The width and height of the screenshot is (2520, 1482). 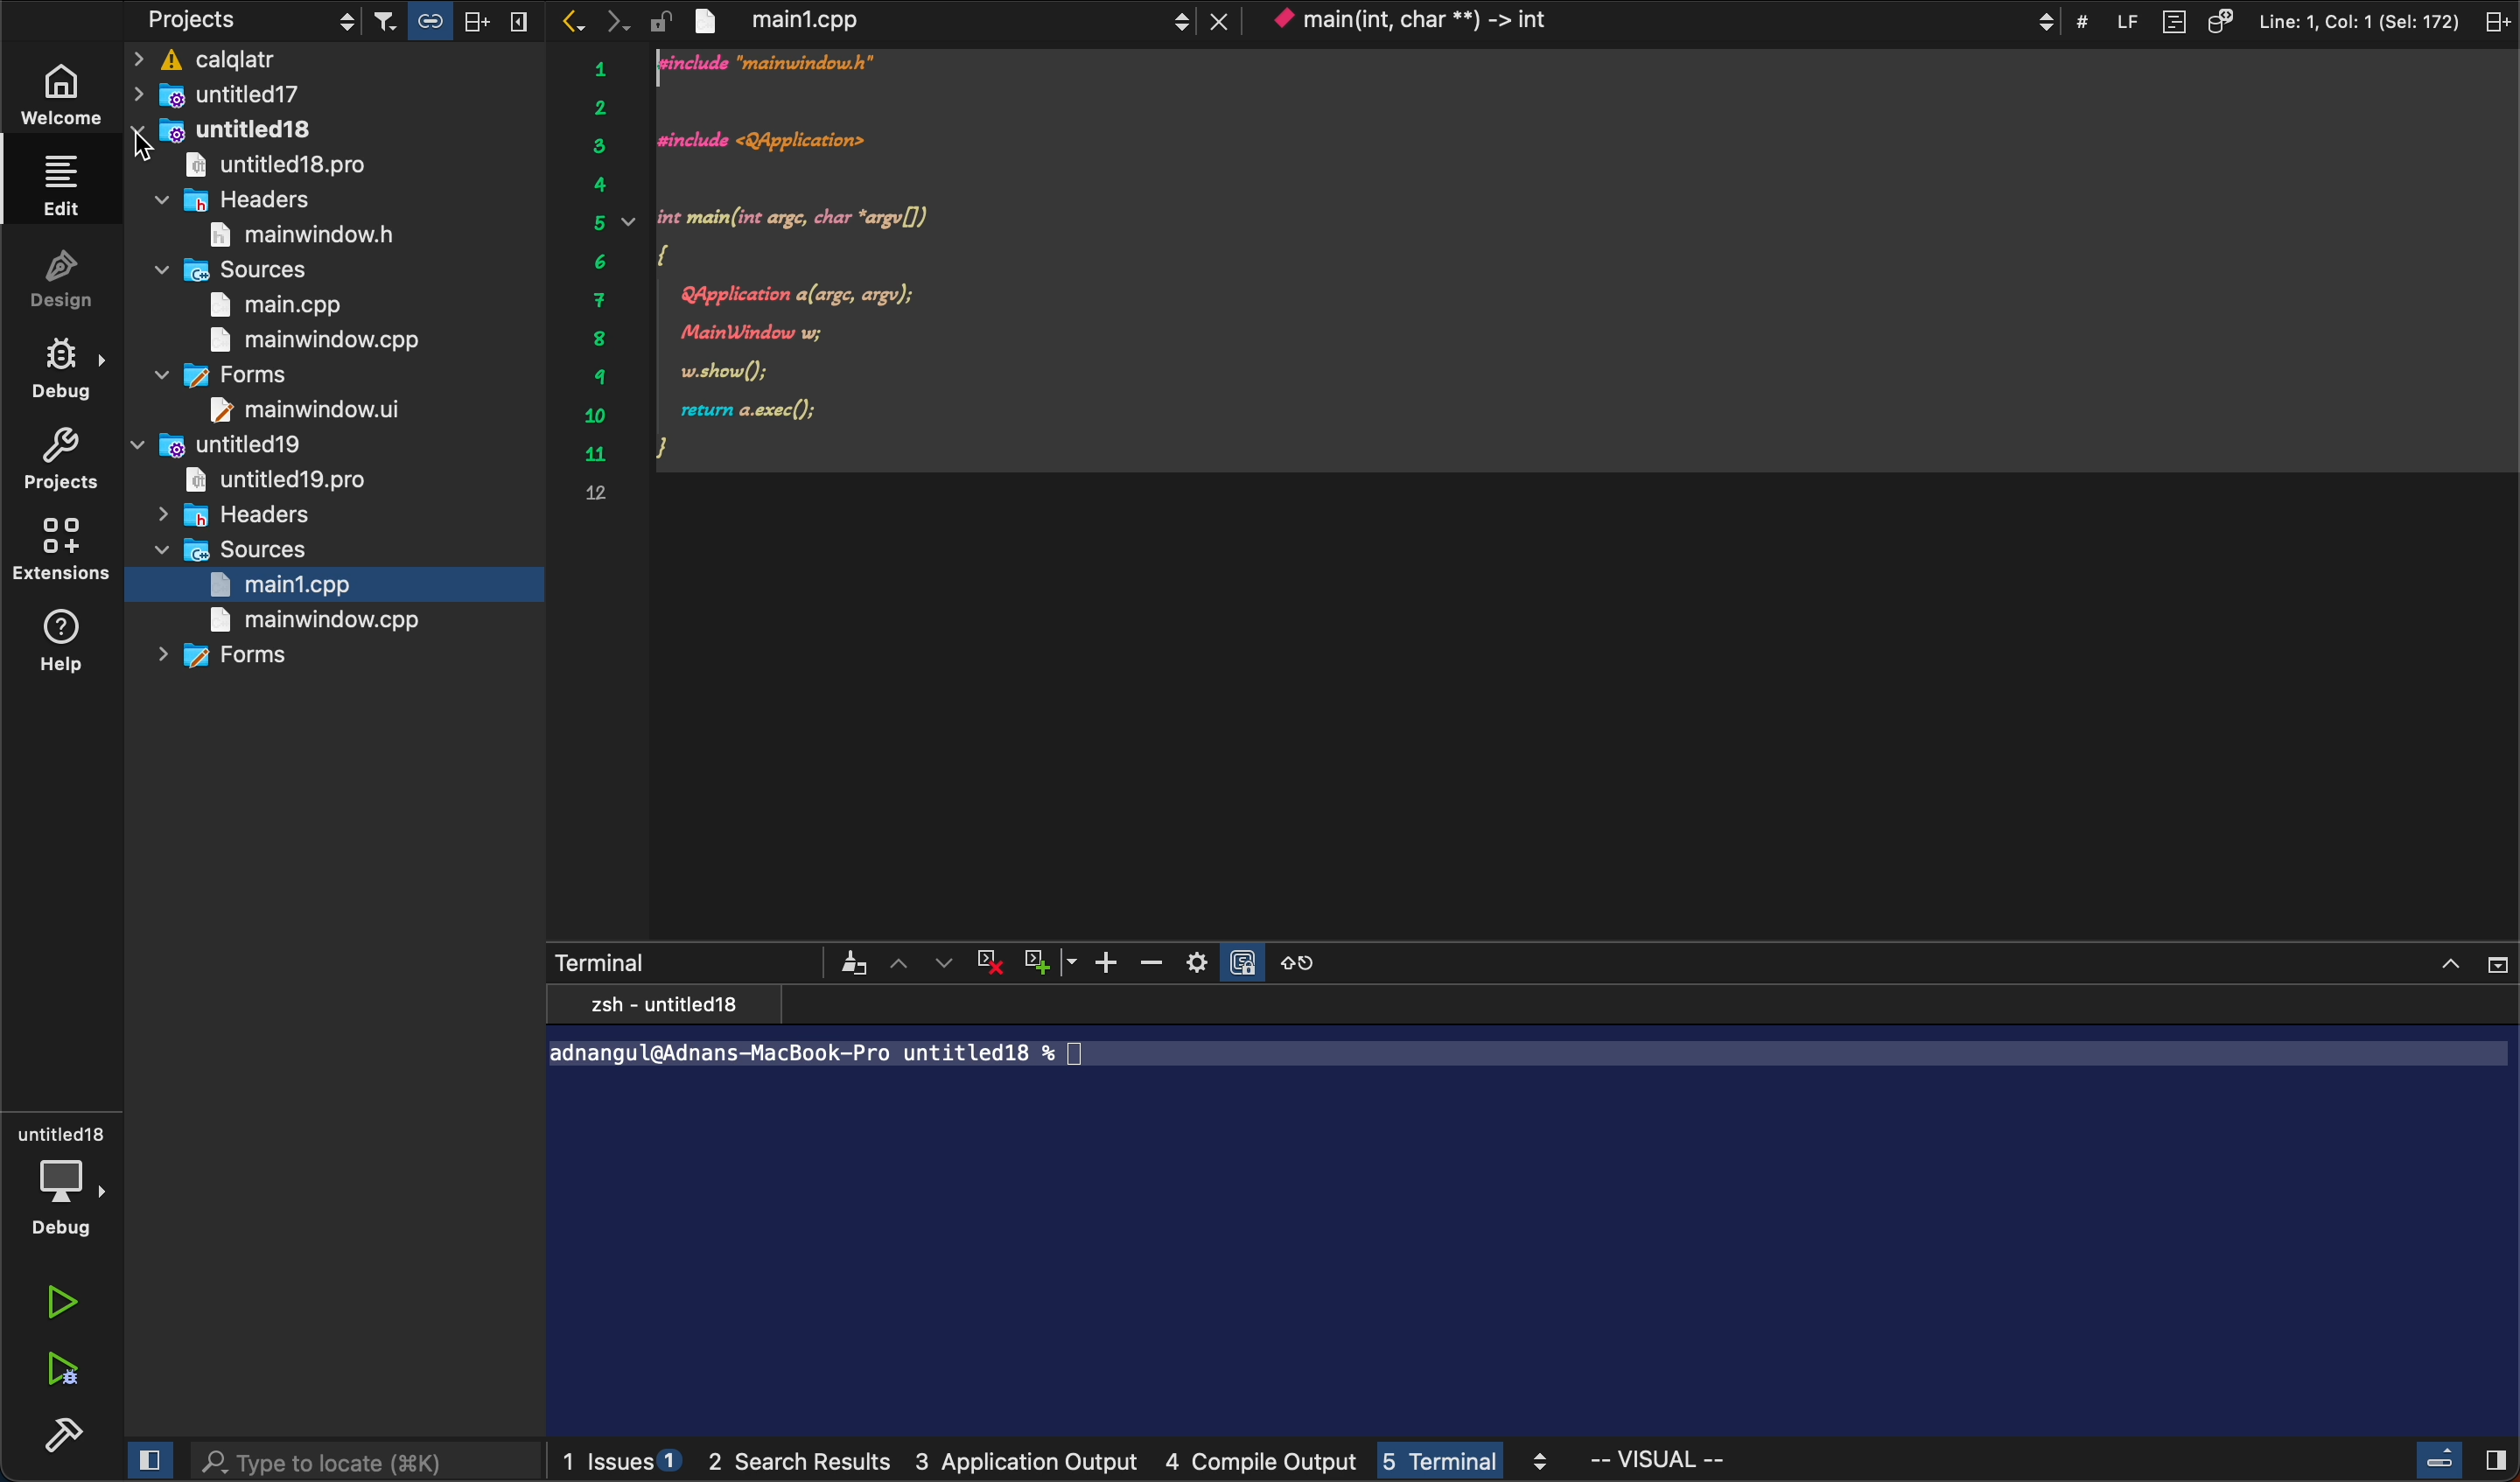 I want to click on cross, so click(x=988, y=962).